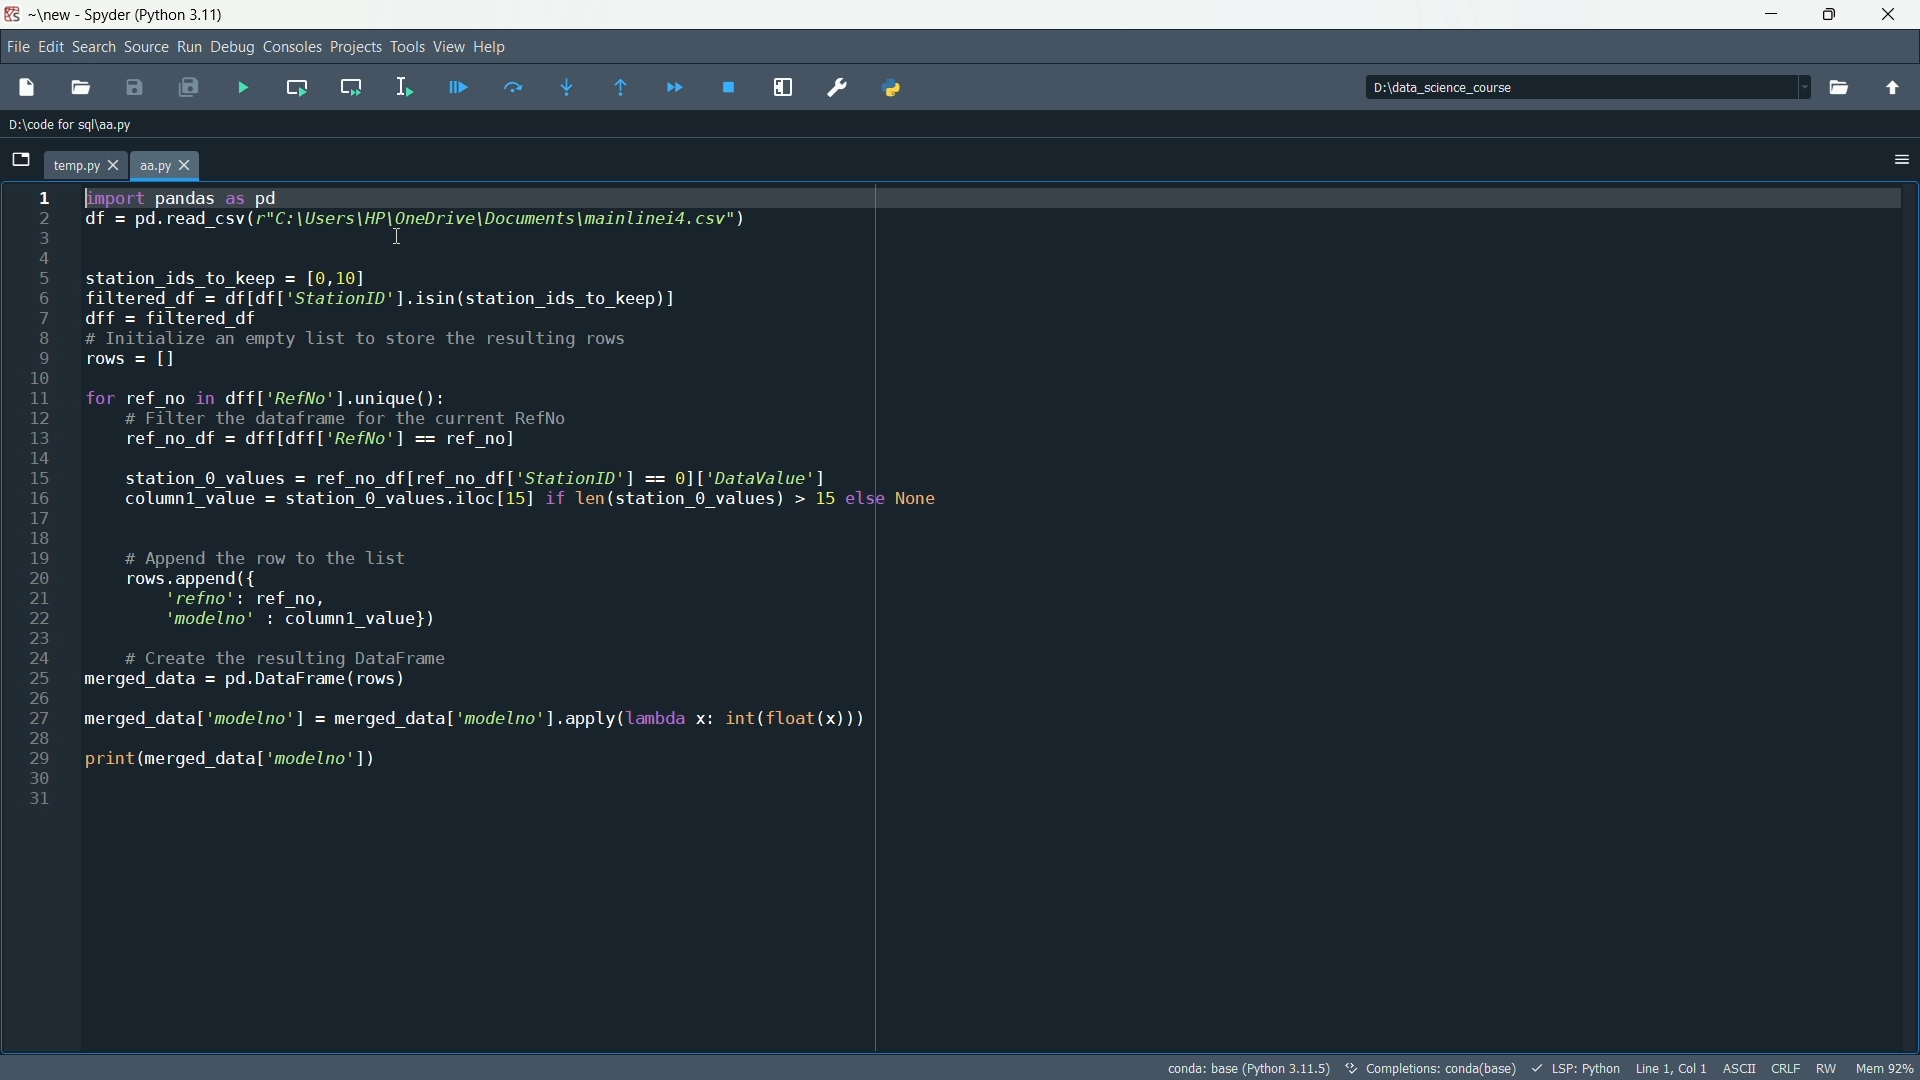 This screenshot has height=1080, width=1920. I want to click on stop debugging, so click(727, 86).